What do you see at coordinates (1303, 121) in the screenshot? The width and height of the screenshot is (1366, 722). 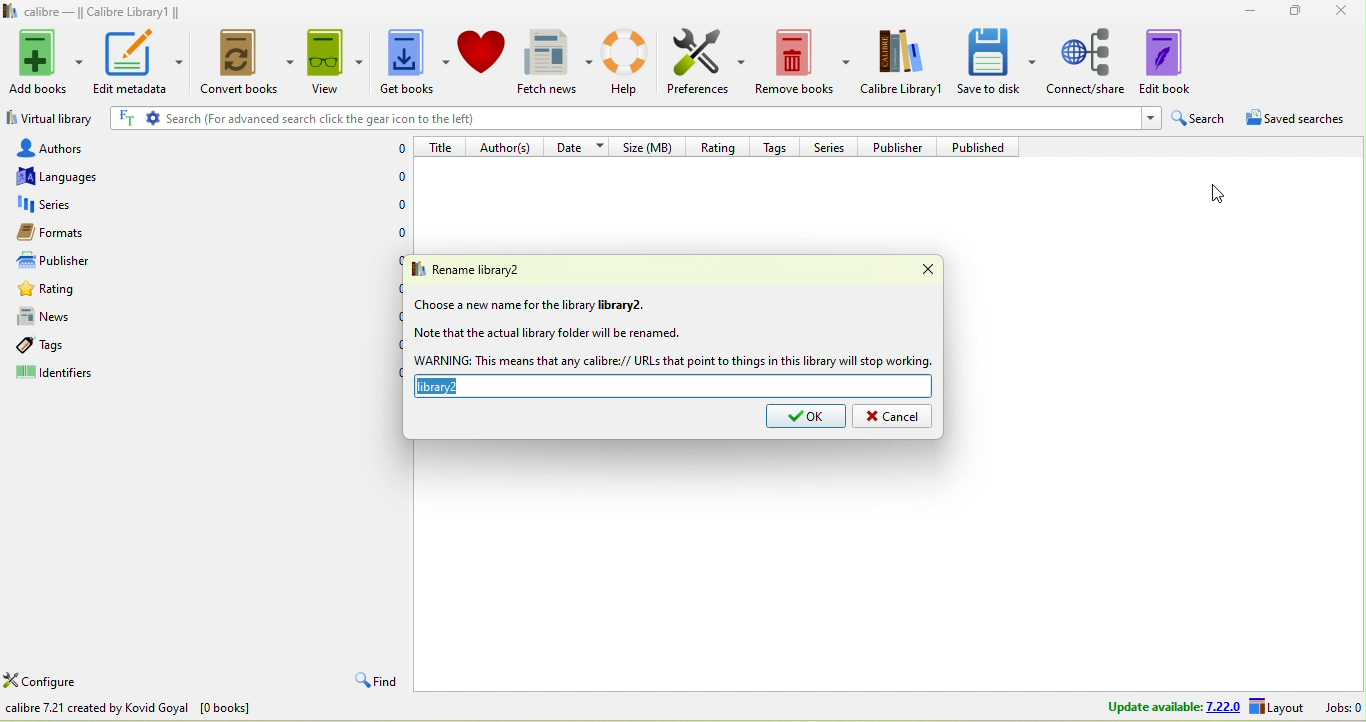 I see `saved searches` at bounding box center [1303, 121].